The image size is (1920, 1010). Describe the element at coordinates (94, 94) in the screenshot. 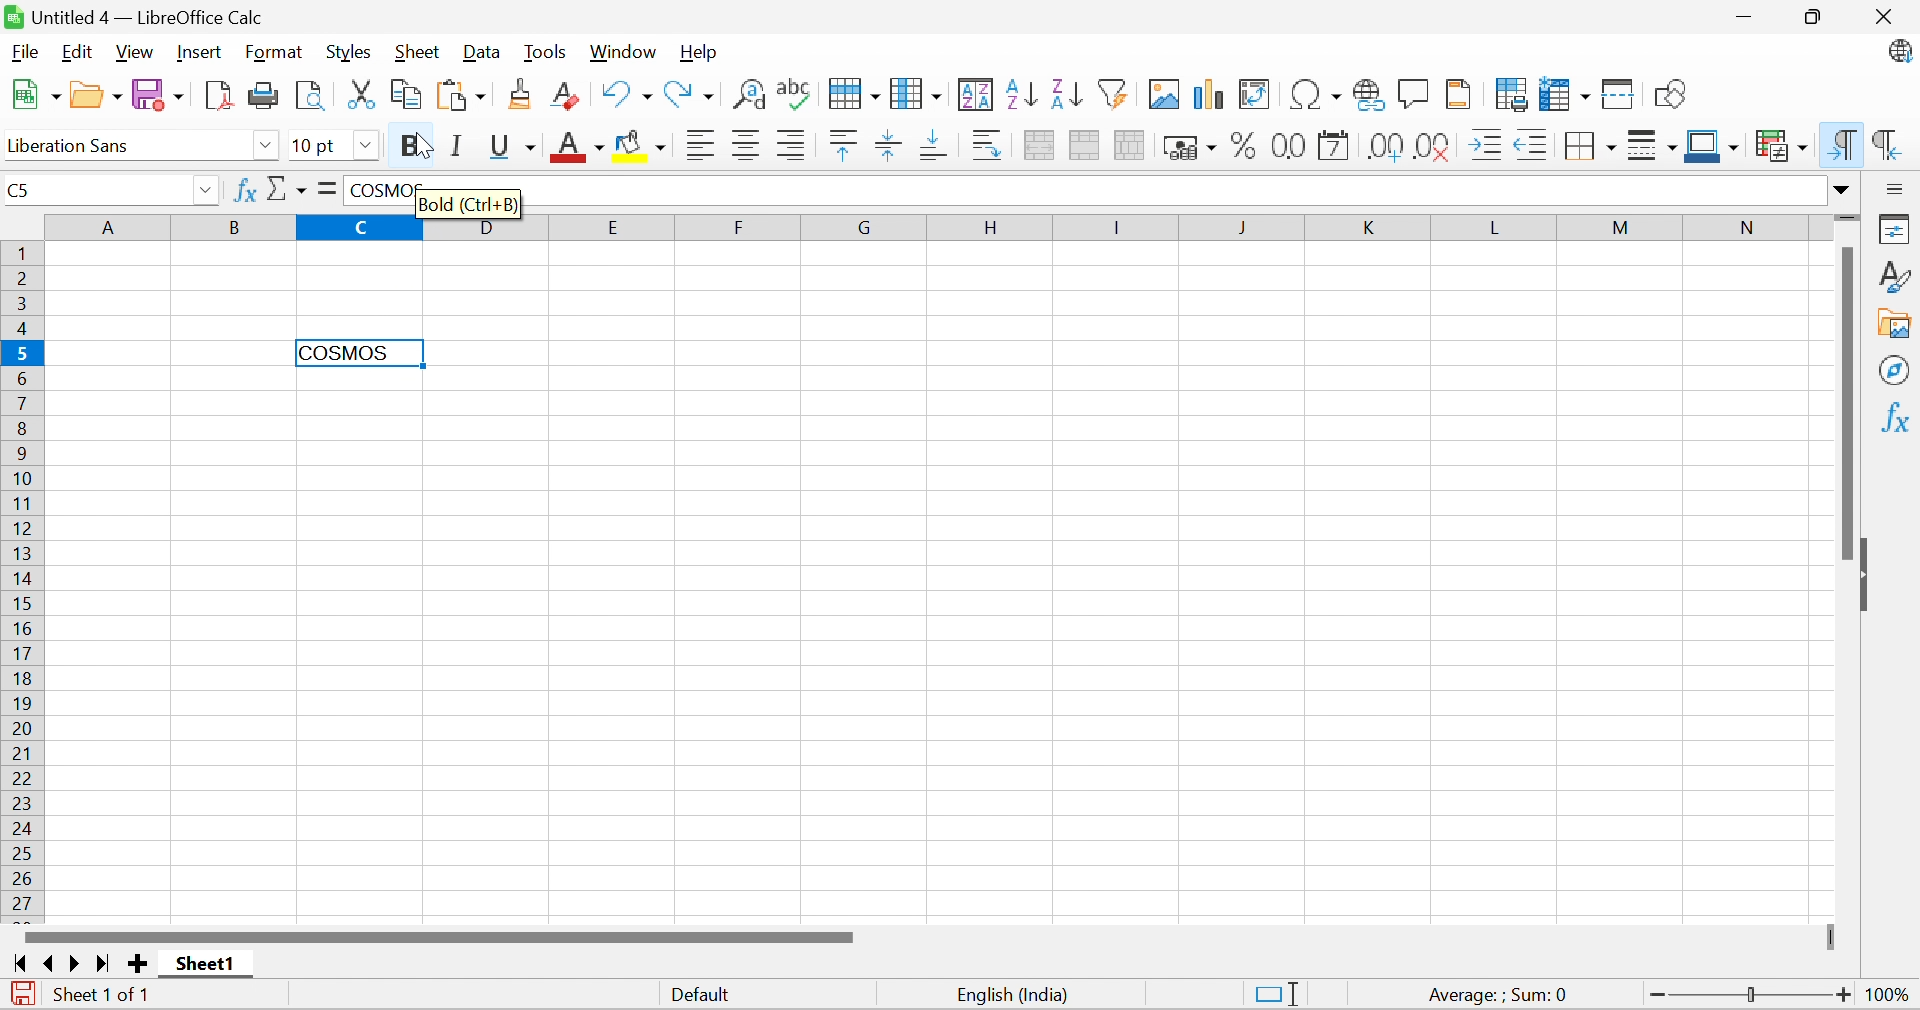

I see `Open` at that location.